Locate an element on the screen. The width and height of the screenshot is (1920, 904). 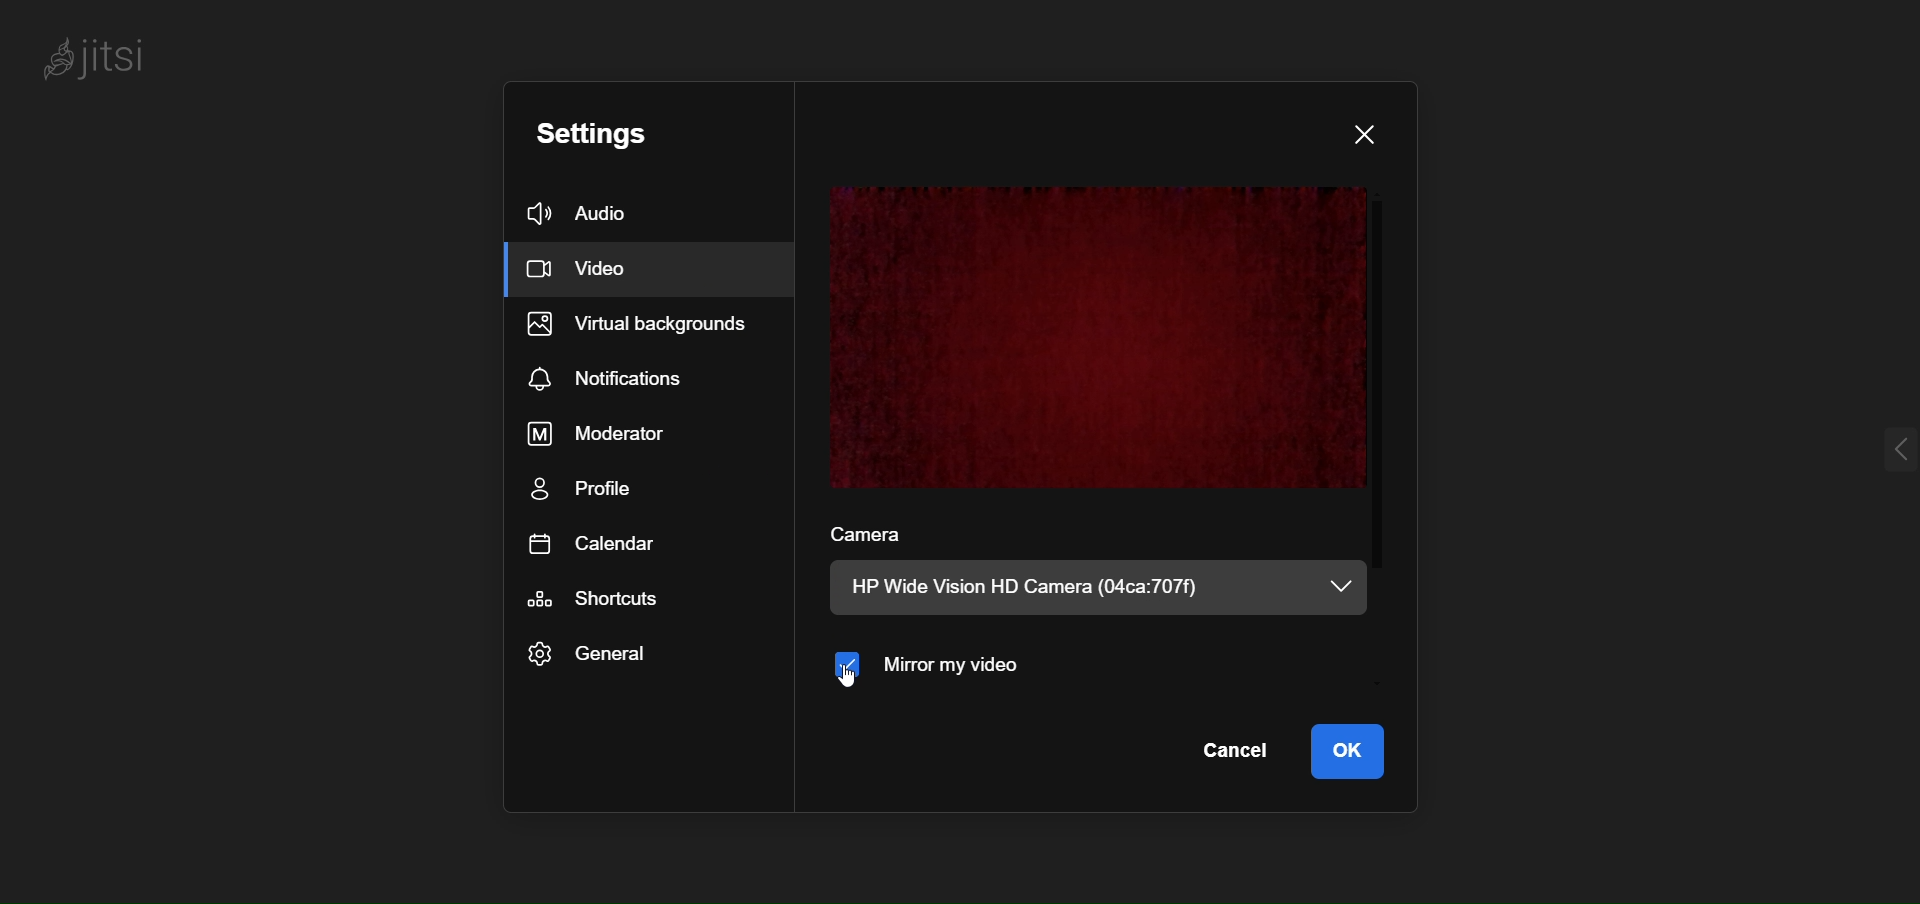
virtual background is located at coordinates (652, 322).